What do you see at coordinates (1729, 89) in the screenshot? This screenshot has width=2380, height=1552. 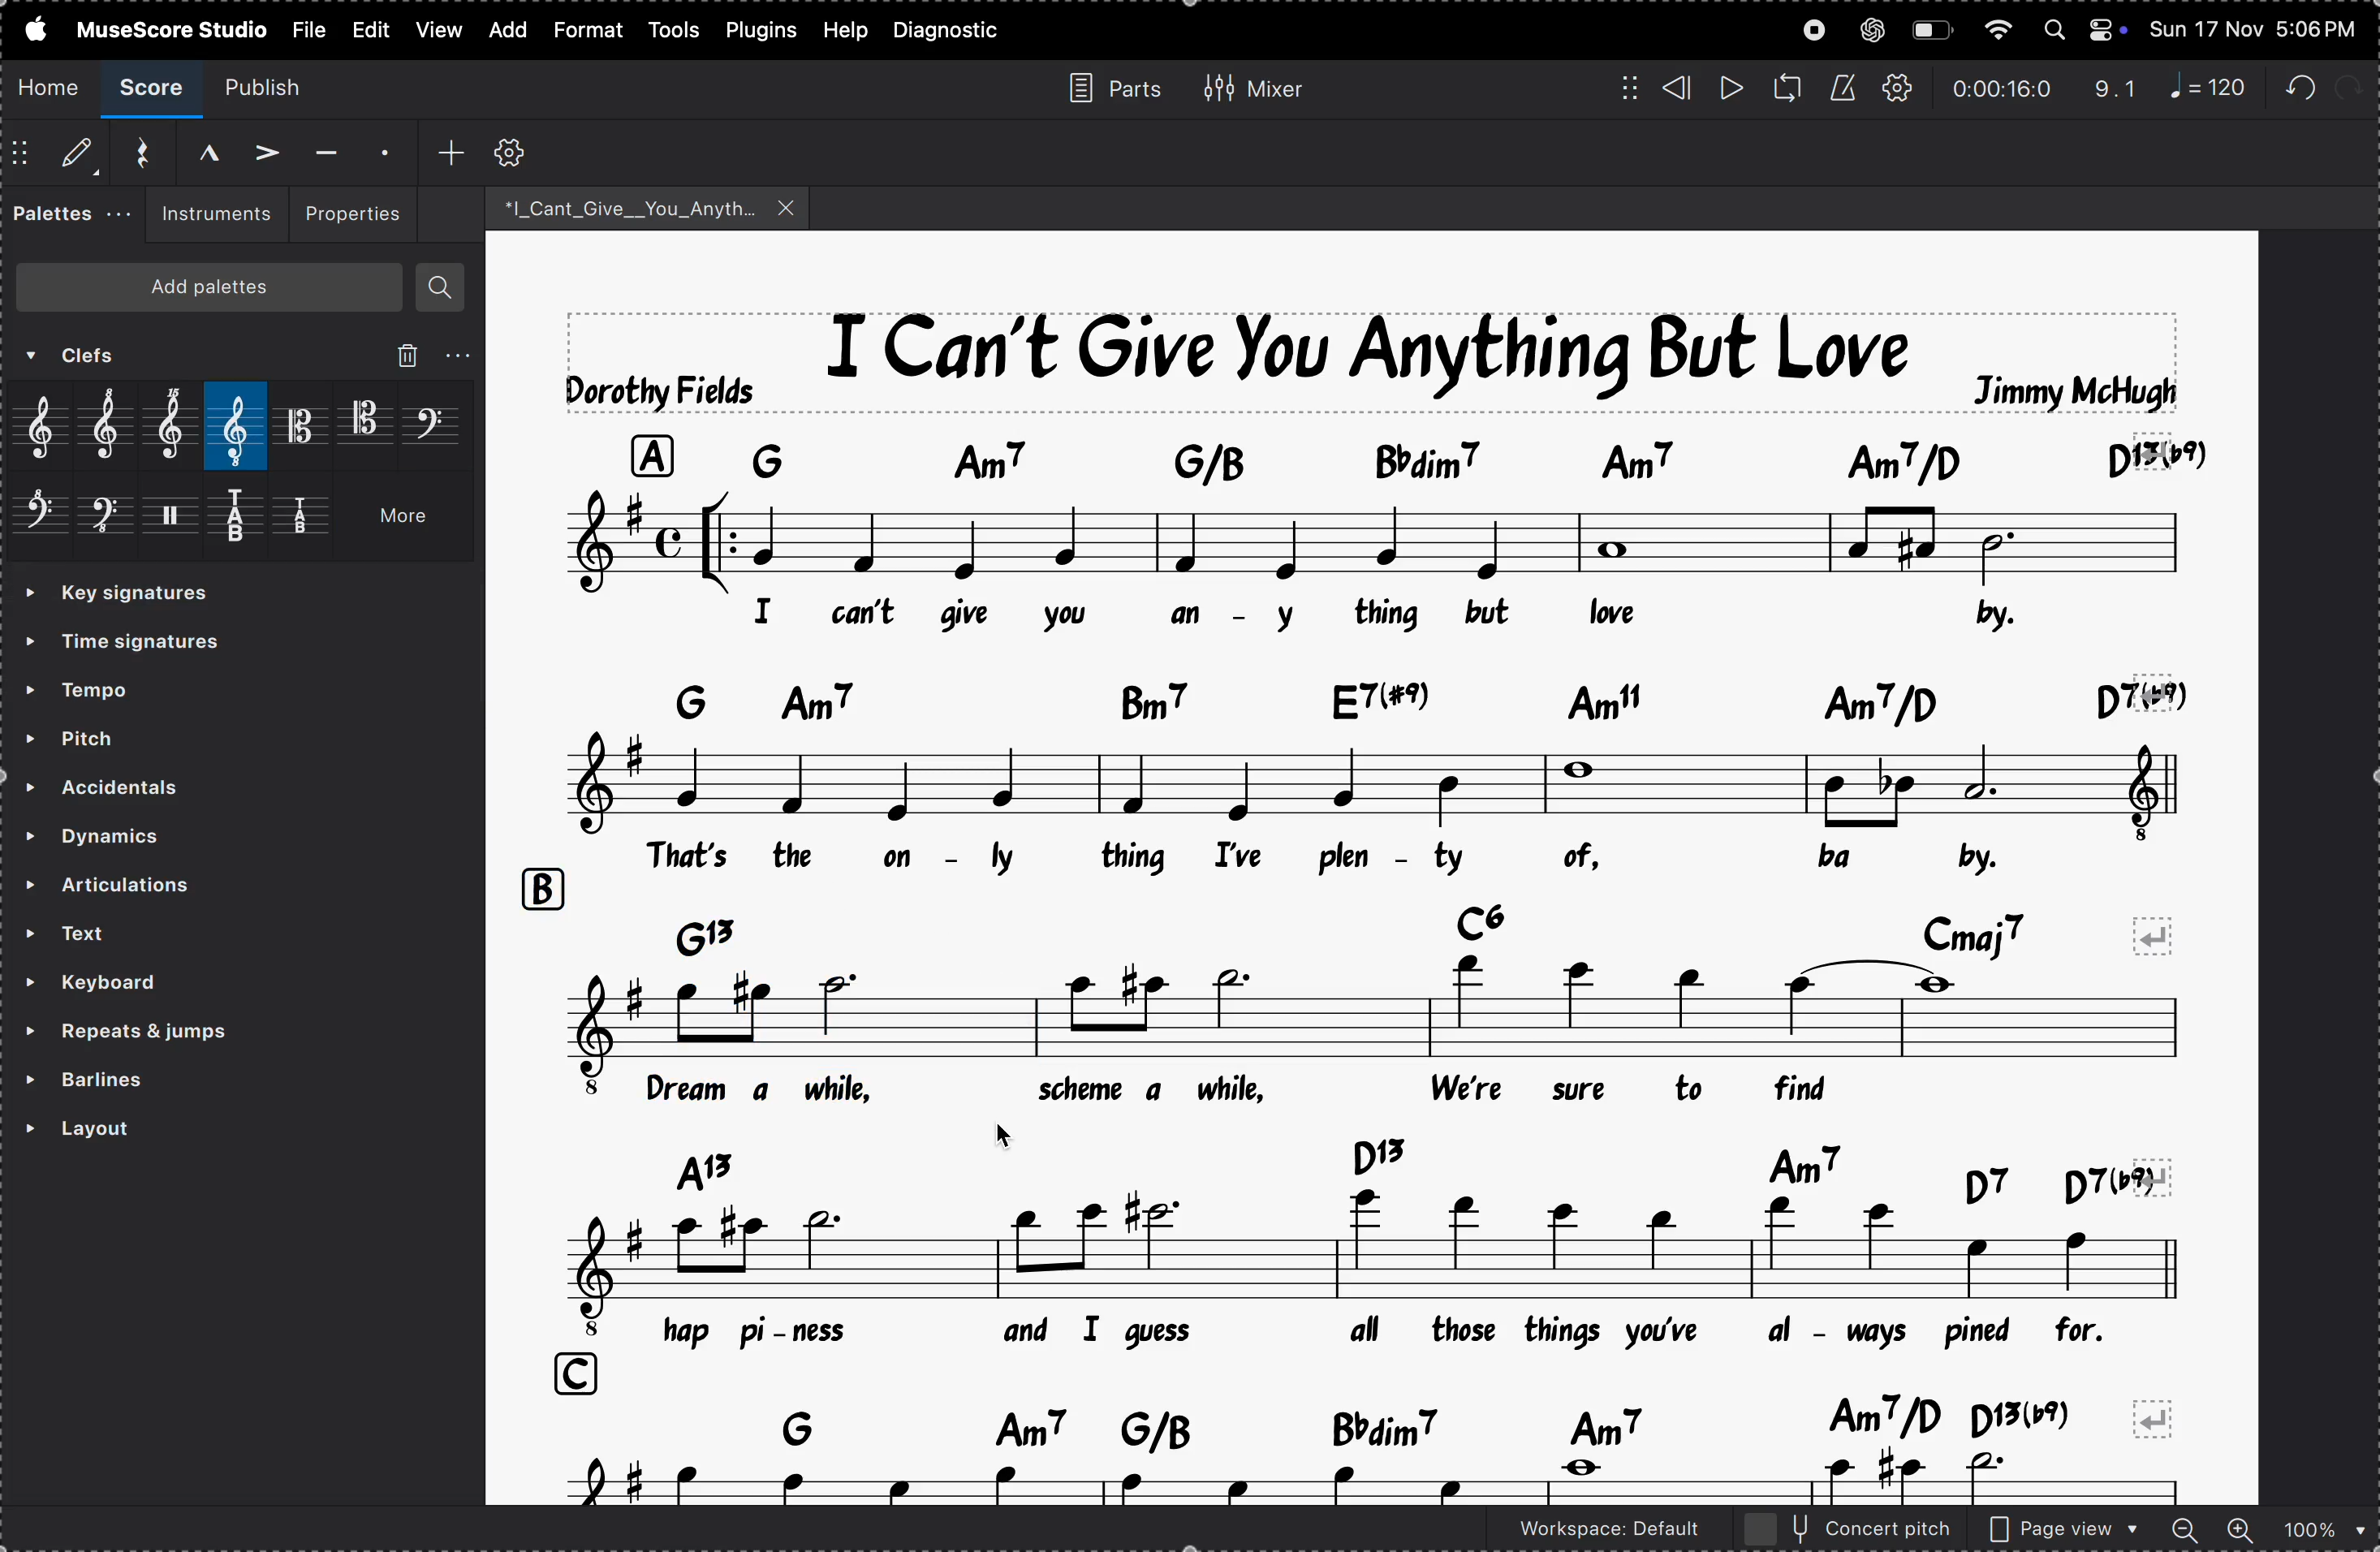 I see `play` at bounding box center [1729, 89].